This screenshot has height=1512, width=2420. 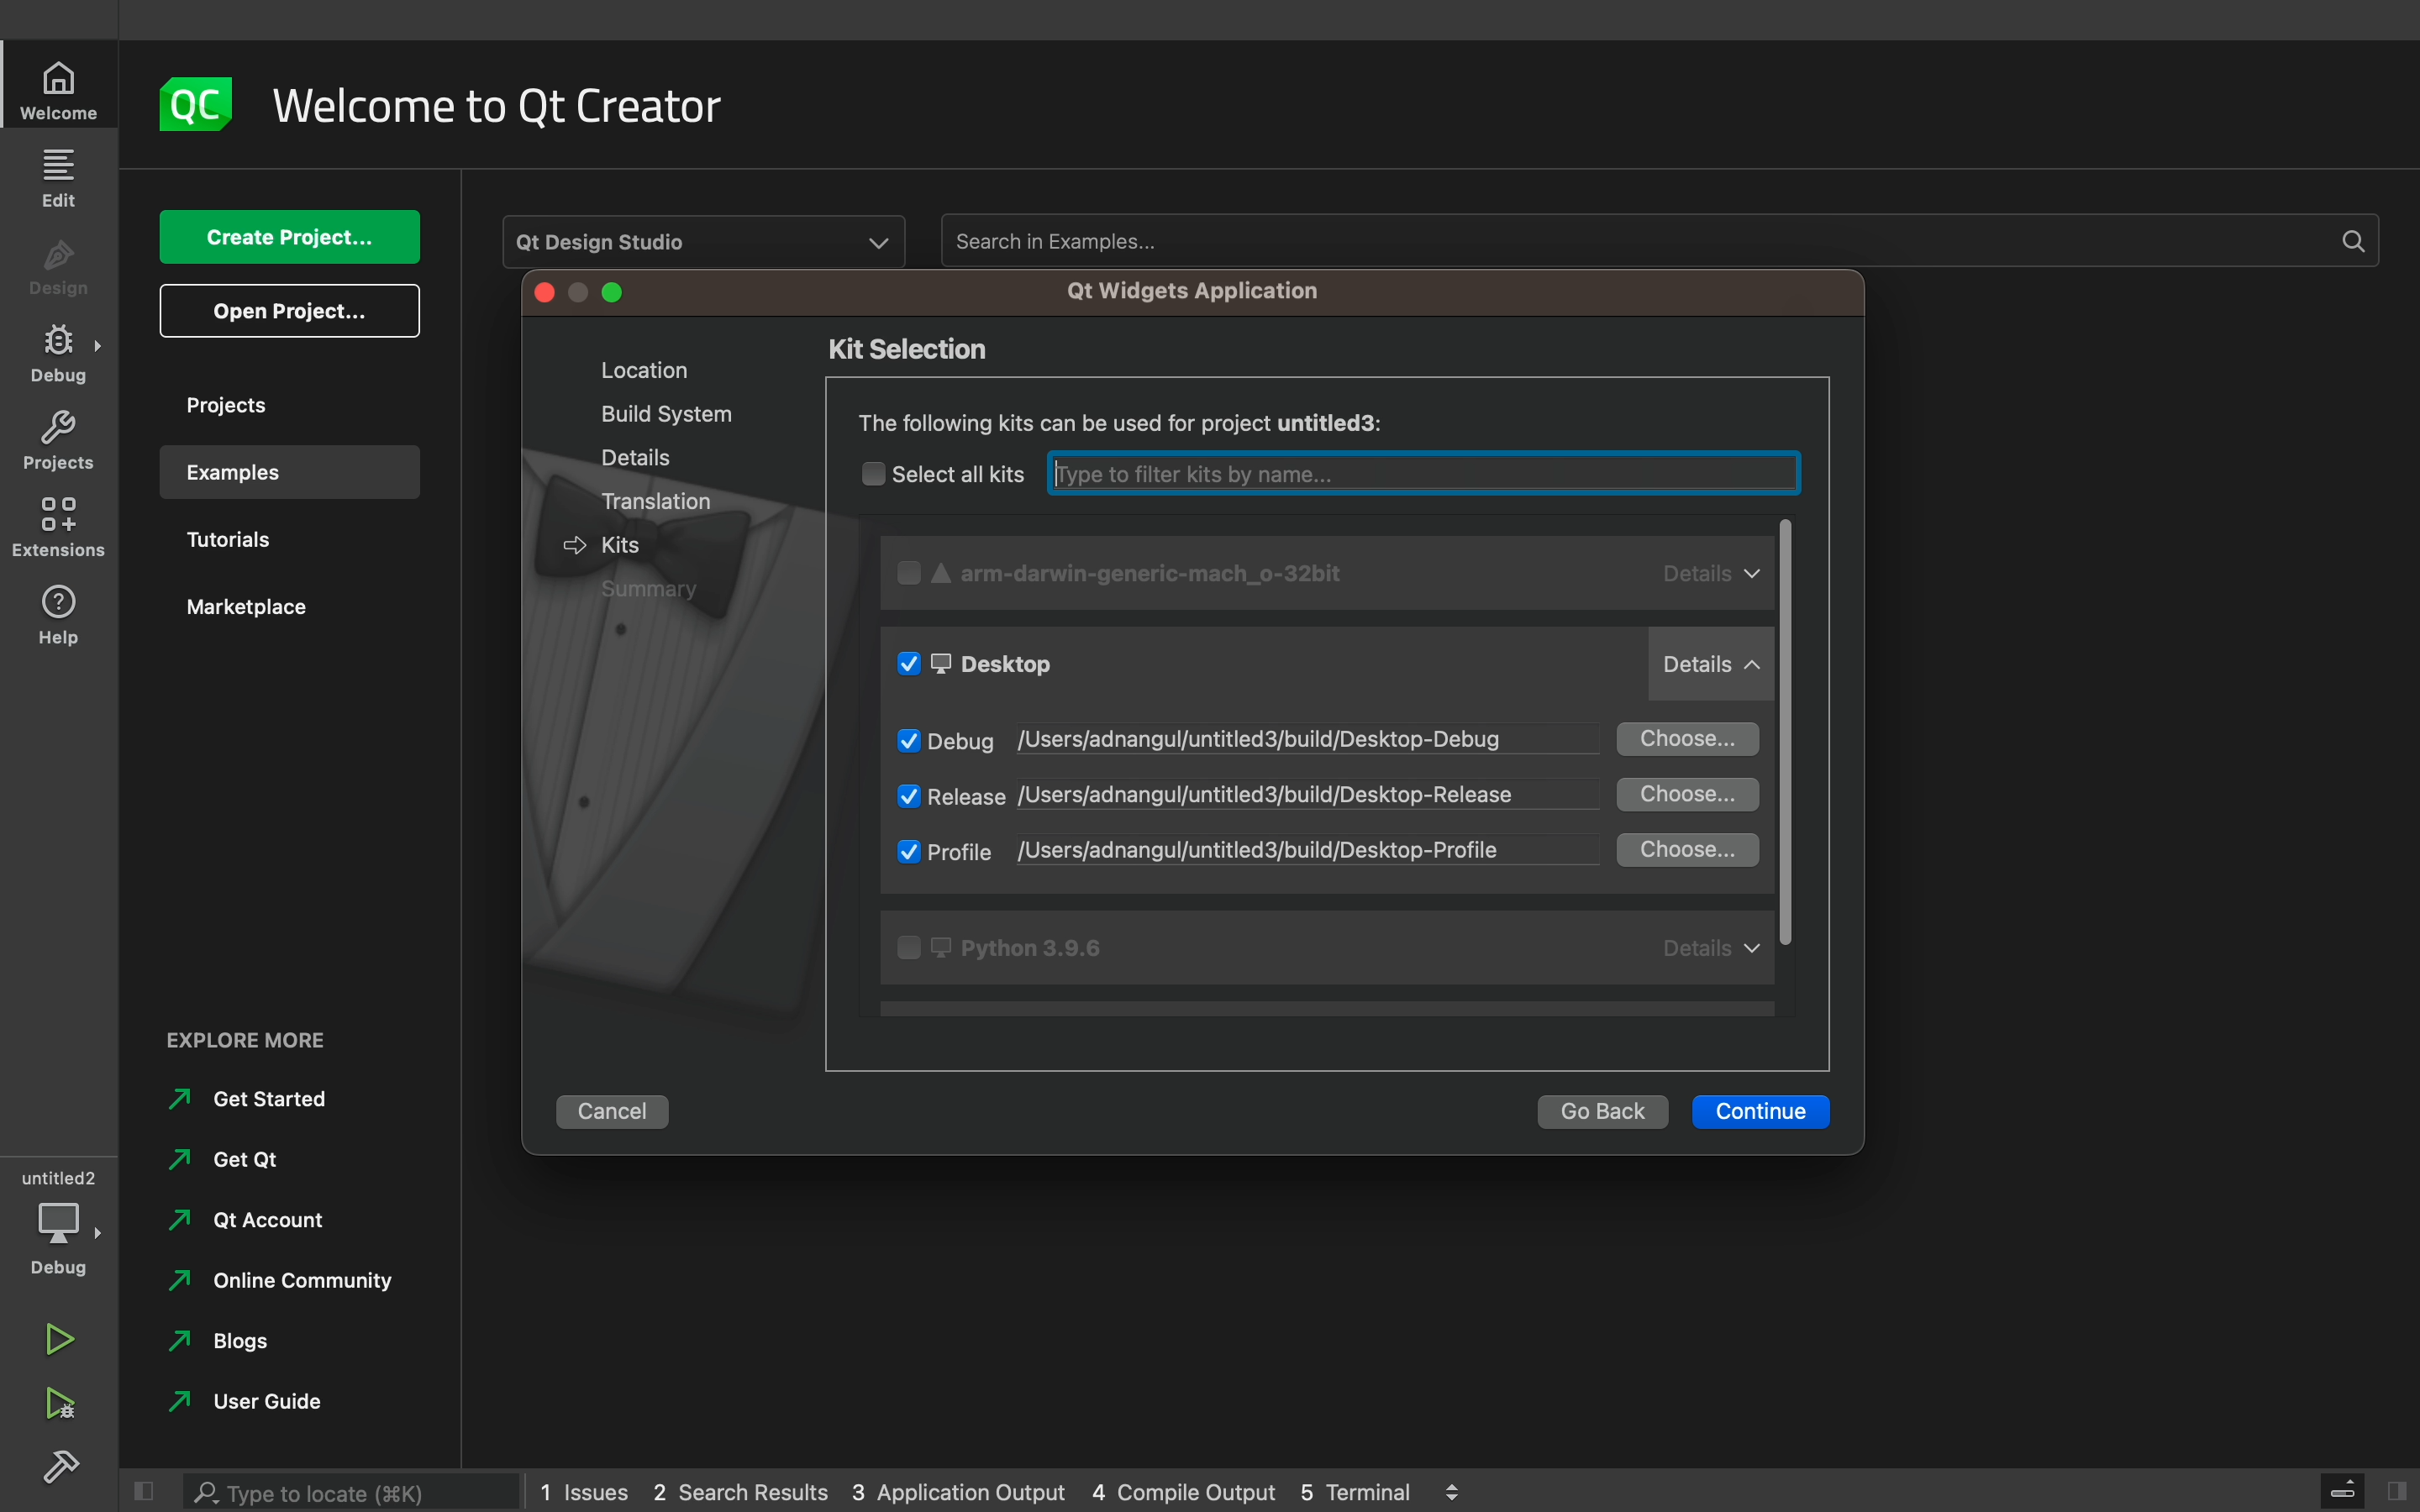 What do you see at coordinates (660, 504) in the screenshot?
I see `translation` at bounding box center [660, 504].